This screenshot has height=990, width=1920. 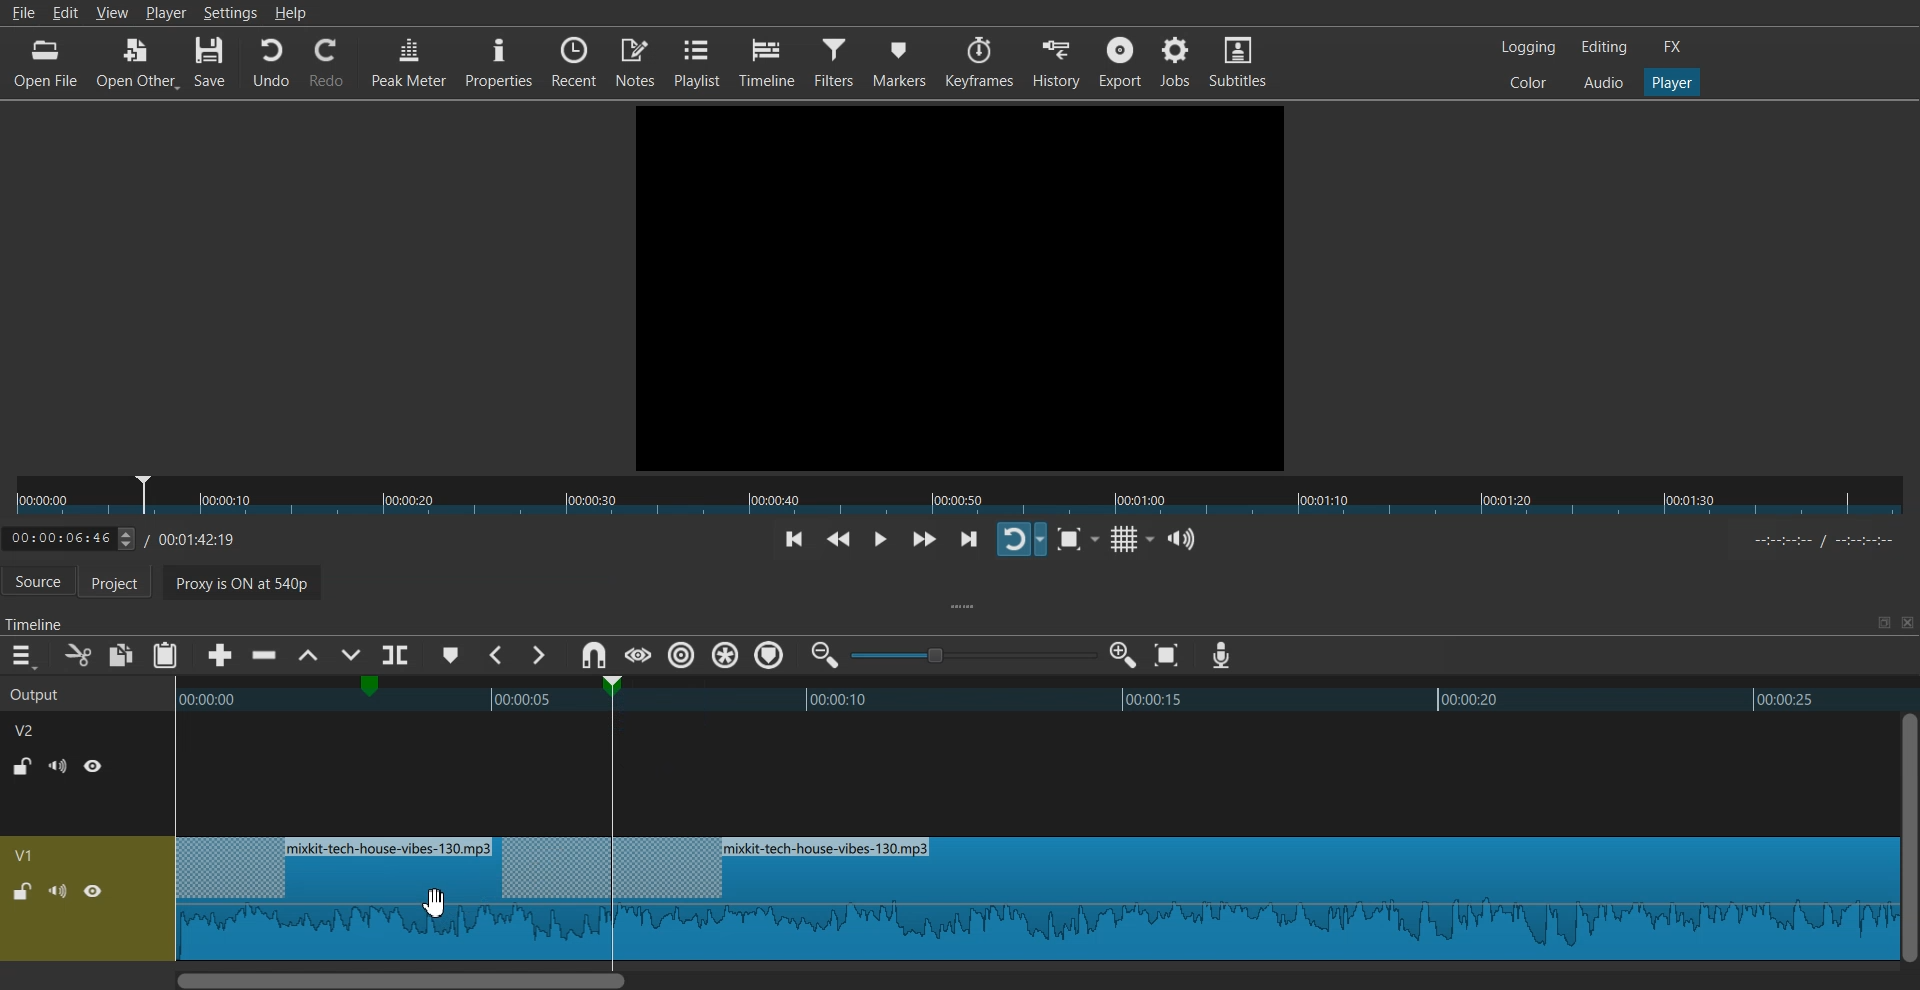 I want to click on Lock / UnLock, so click(x=22, y=892).